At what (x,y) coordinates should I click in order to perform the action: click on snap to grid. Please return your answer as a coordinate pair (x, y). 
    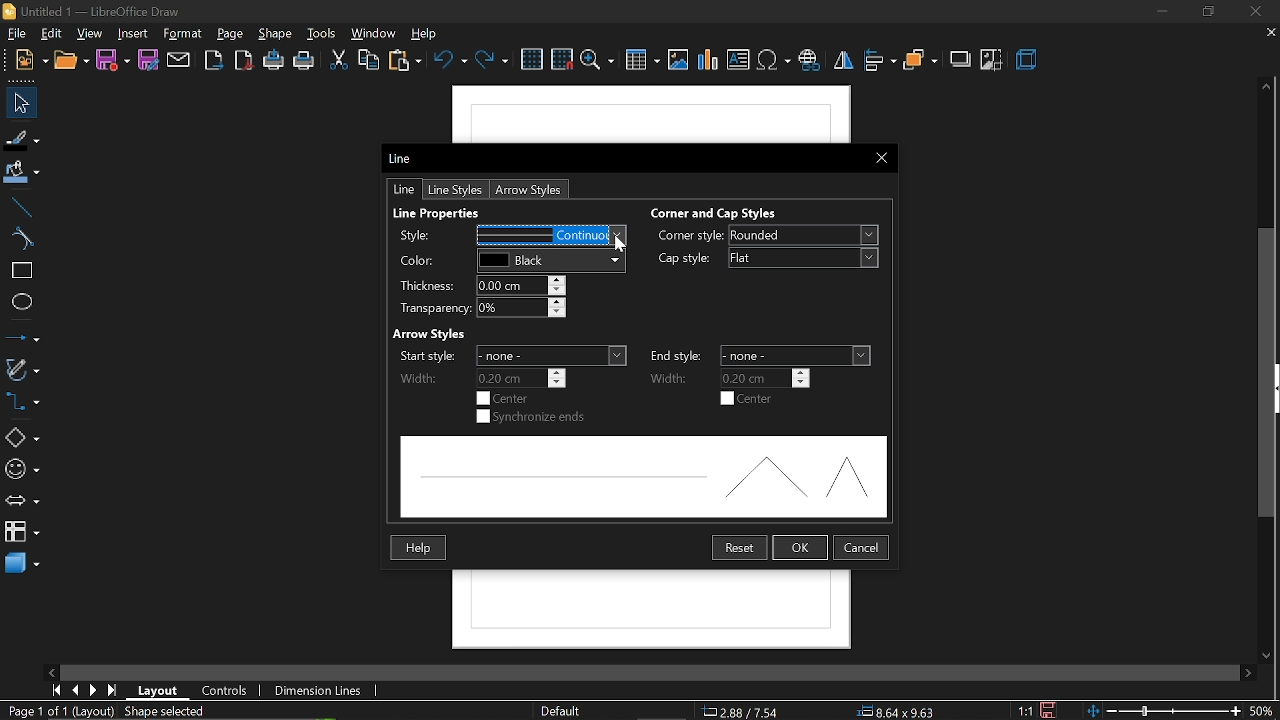
    Looking at the image, I should click on (562, 59).